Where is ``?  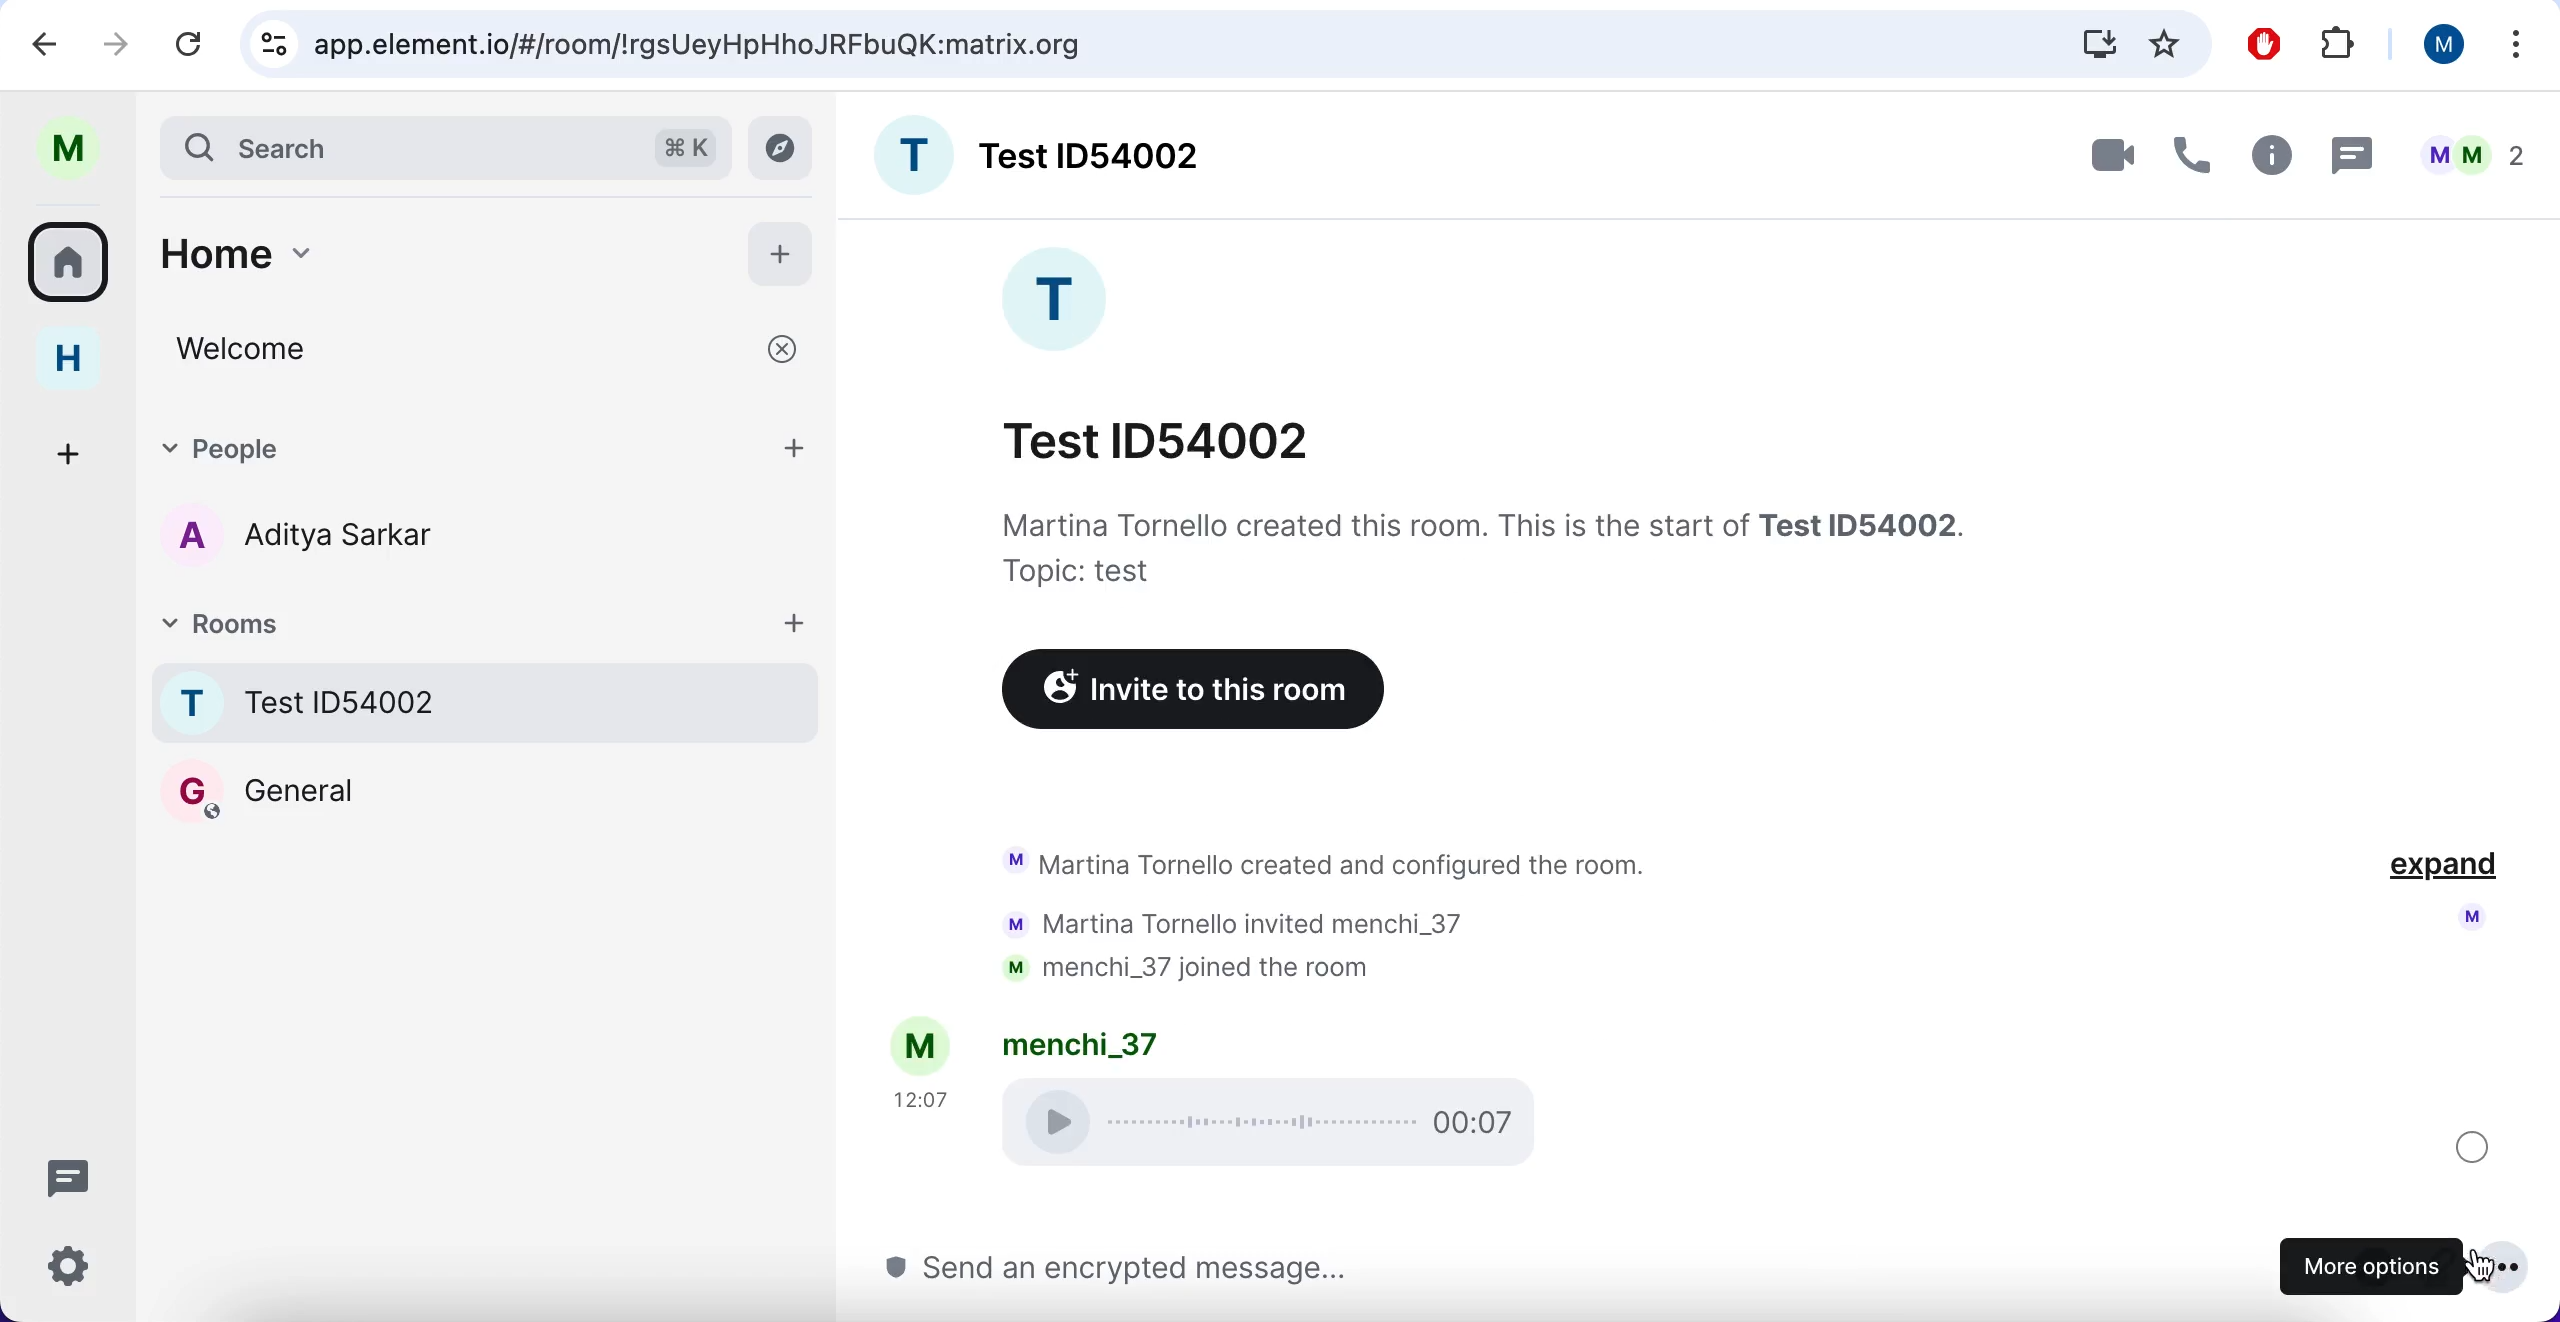
 is located at coordinates (2269, 154).